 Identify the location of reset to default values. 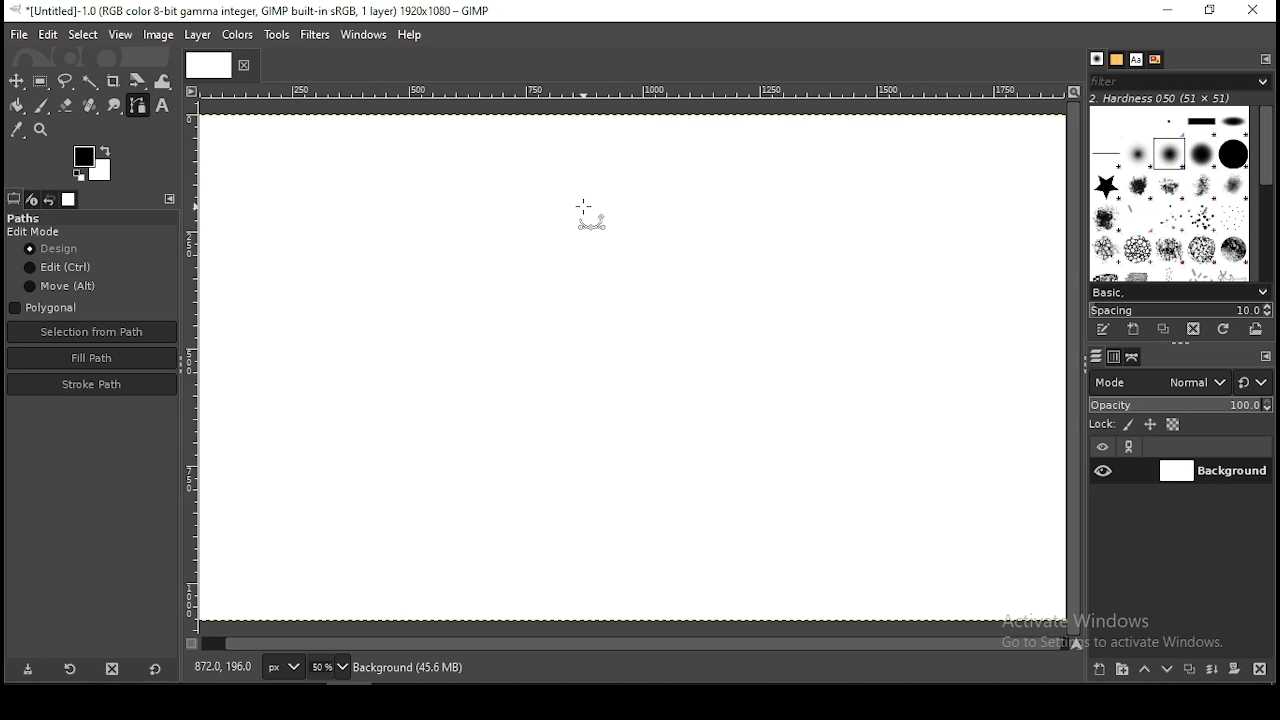
(156, 674).